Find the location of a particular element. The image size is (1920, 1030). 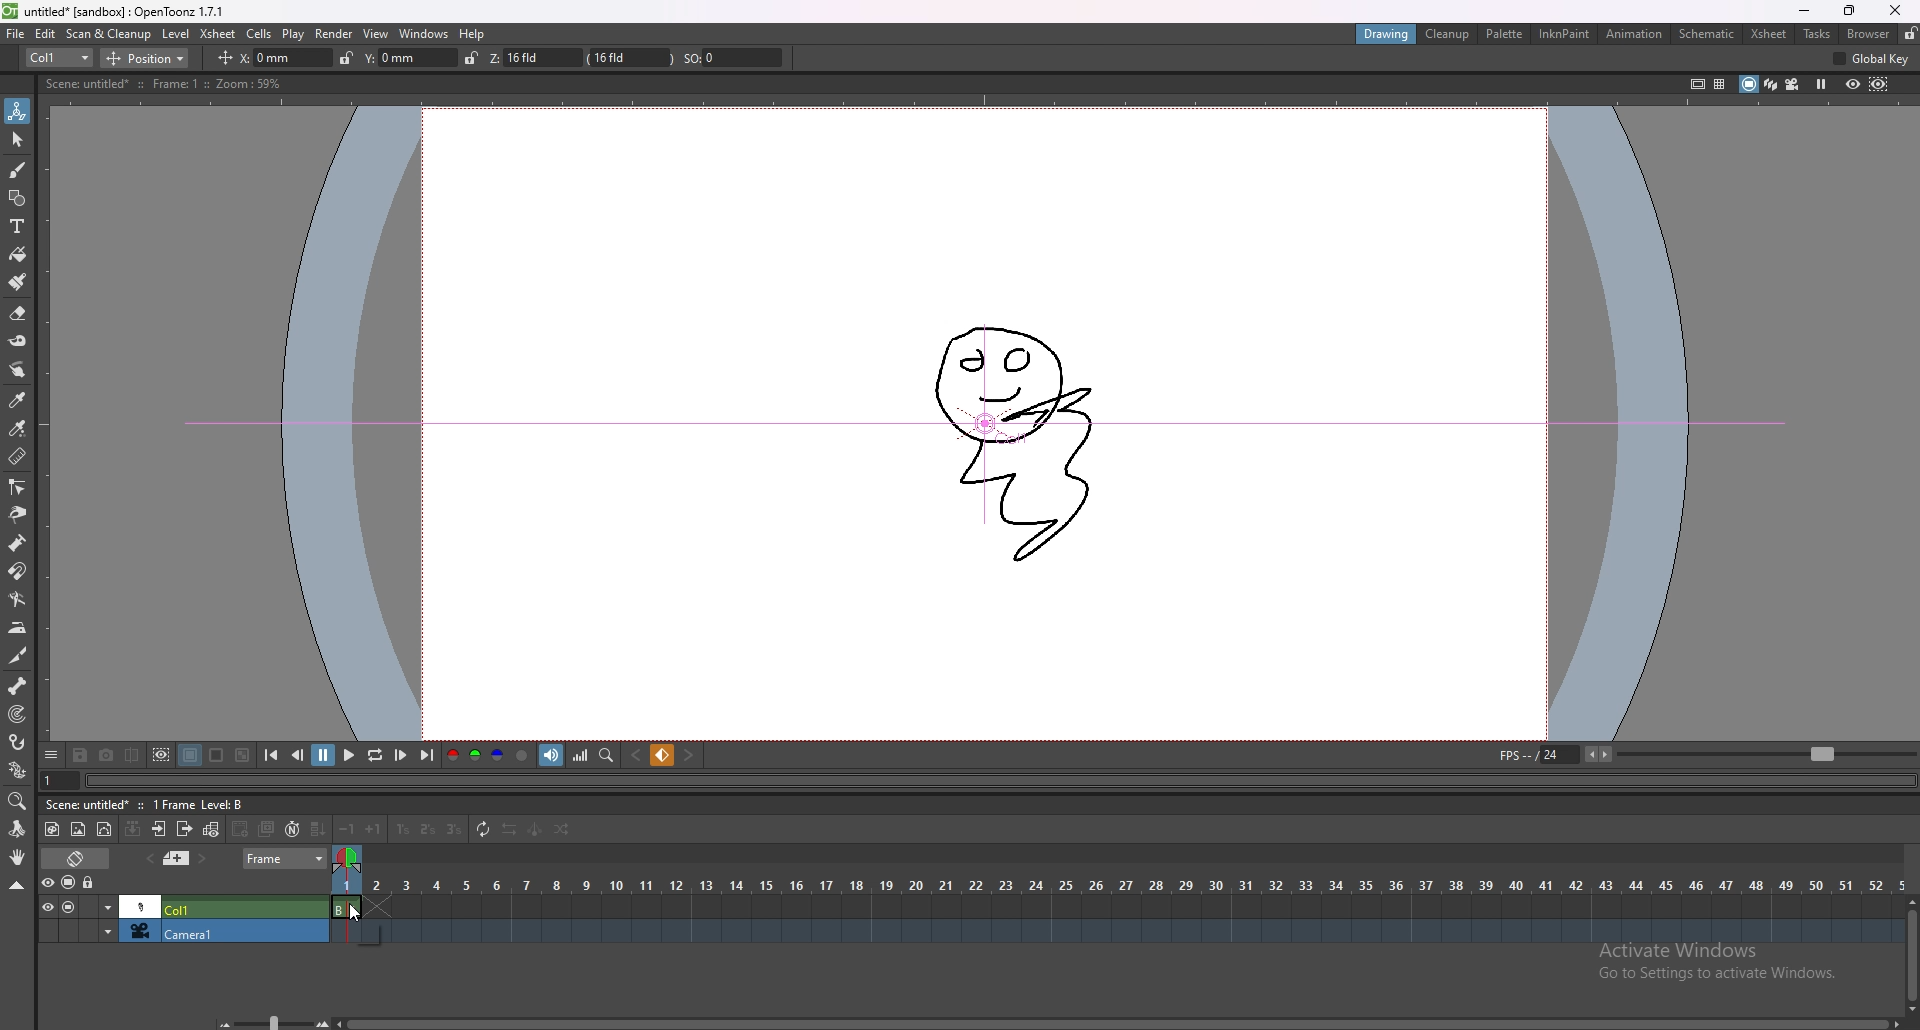

finger is located at coordinates (20, 370).